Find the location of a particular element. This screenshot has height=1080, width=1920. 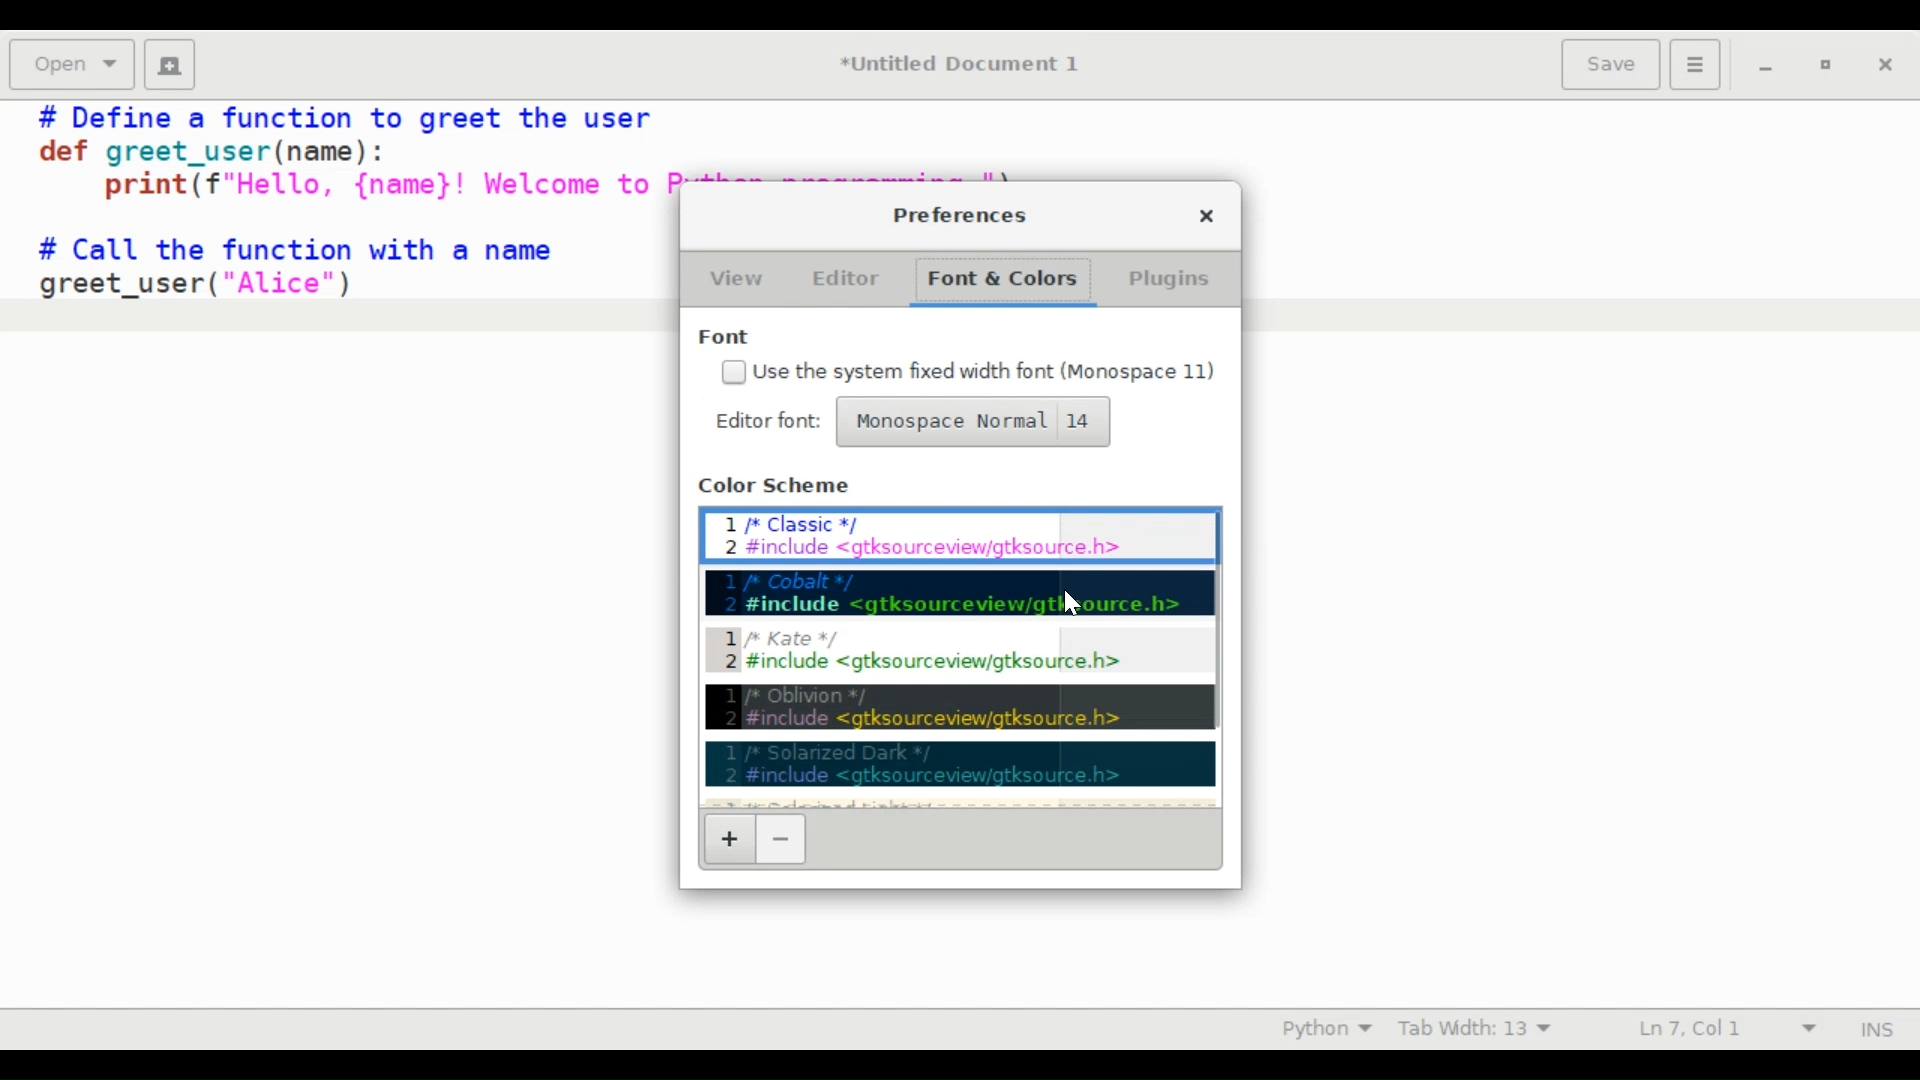

Minimize is located at coordinates (1764, 63).